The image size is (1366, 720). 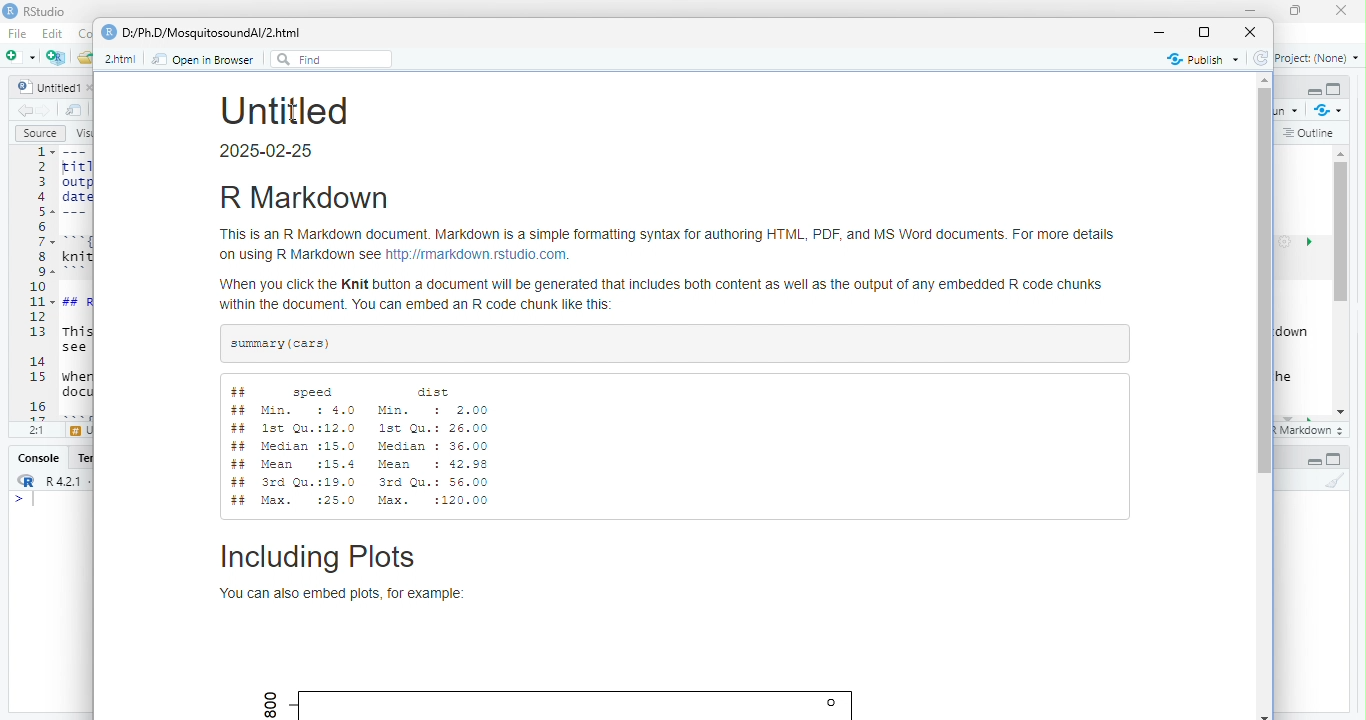 What do you see at coordinates (314, 392) in the screenshot?
I see `speed` at bounding box center [314, 392].